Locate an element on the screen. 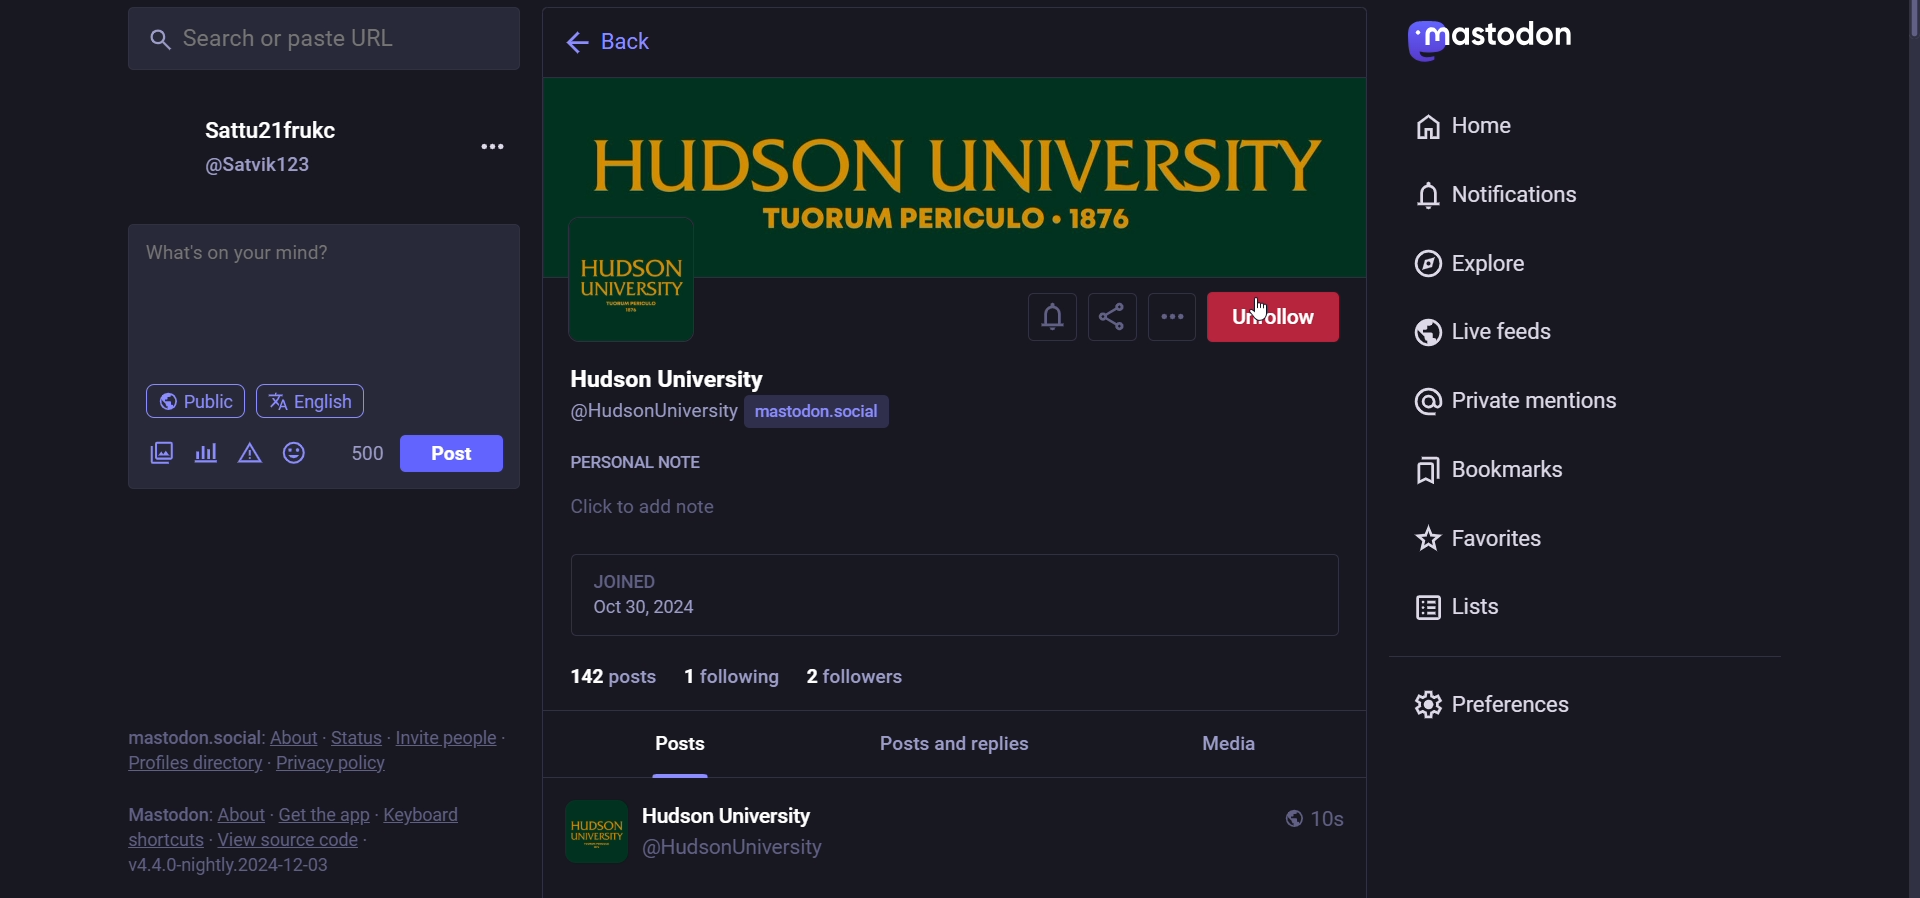  @Satvik123 is located at coordinates (270, 167).